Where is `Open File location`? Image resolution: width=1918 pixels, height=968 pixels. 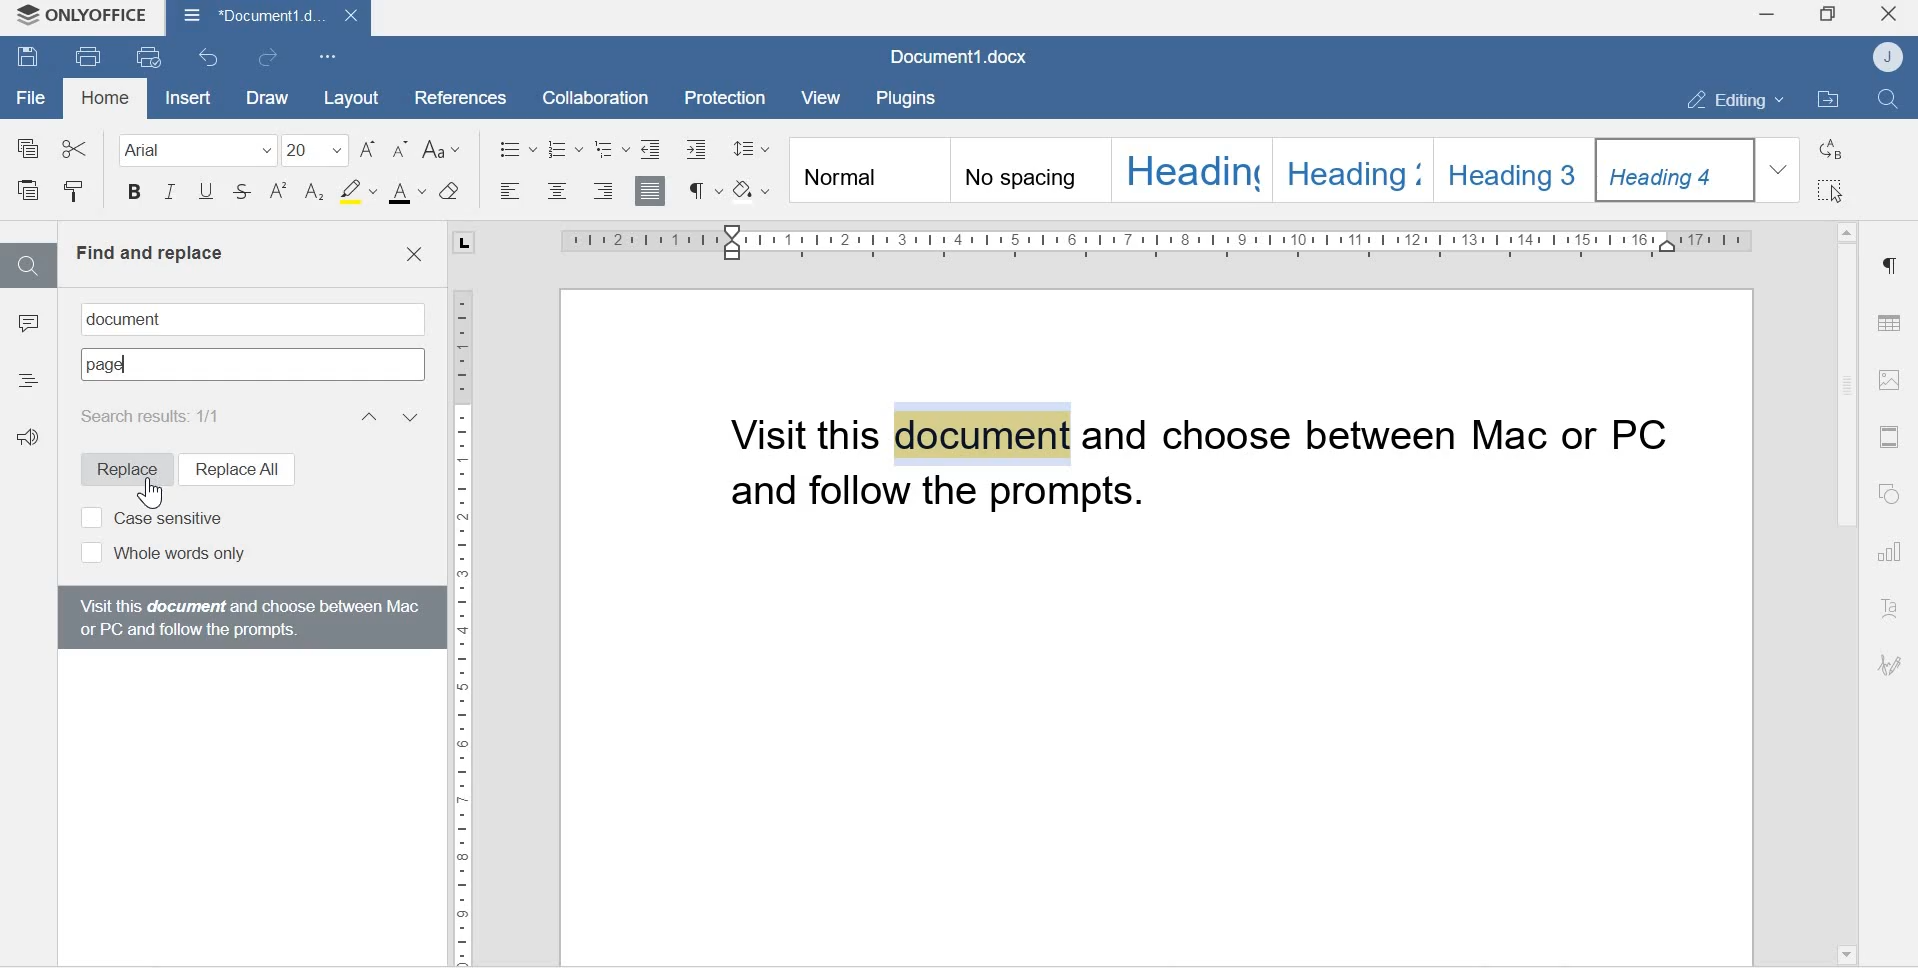
Open File location is located at coordinates (1828, 101).